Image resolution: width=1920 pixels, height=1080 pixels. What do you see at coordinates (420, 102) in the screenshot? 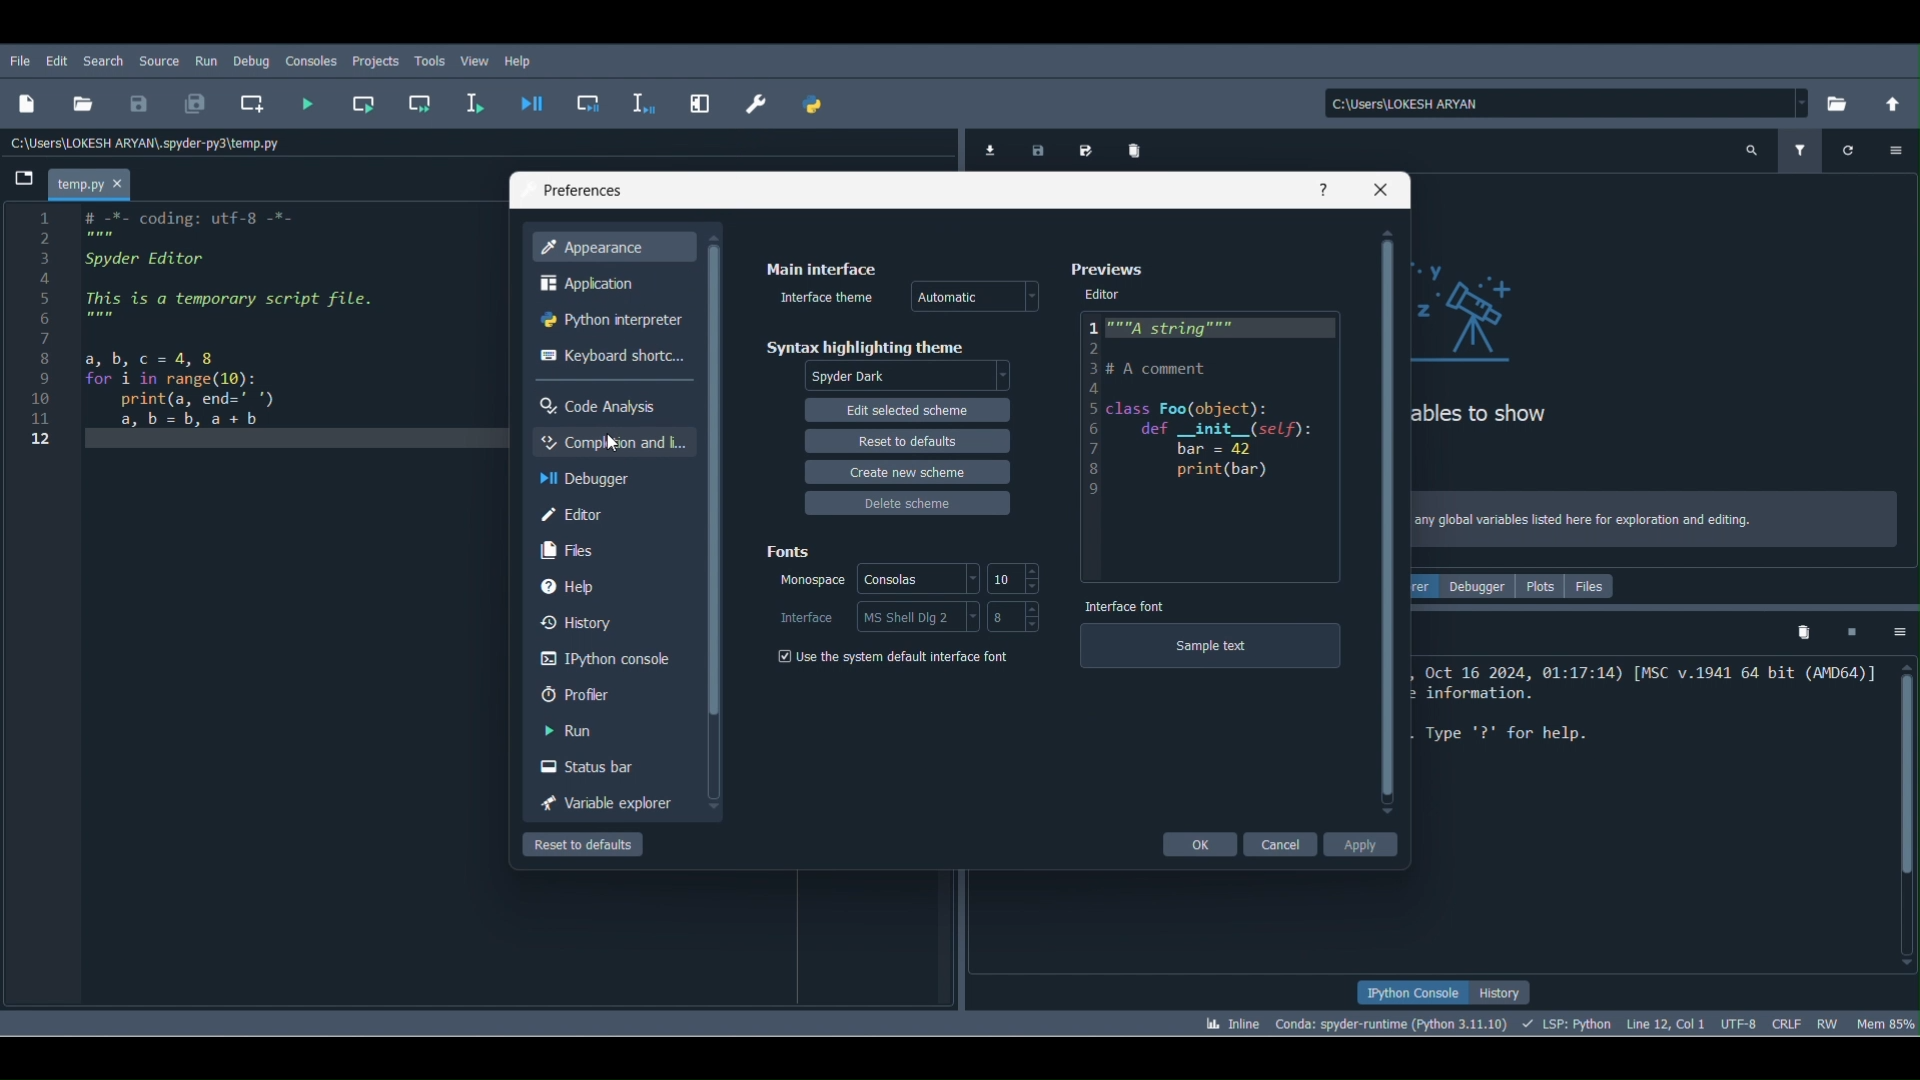
I see `Run current cell and go to the next one (Shift + Return)` at bounding box center [420, 102].